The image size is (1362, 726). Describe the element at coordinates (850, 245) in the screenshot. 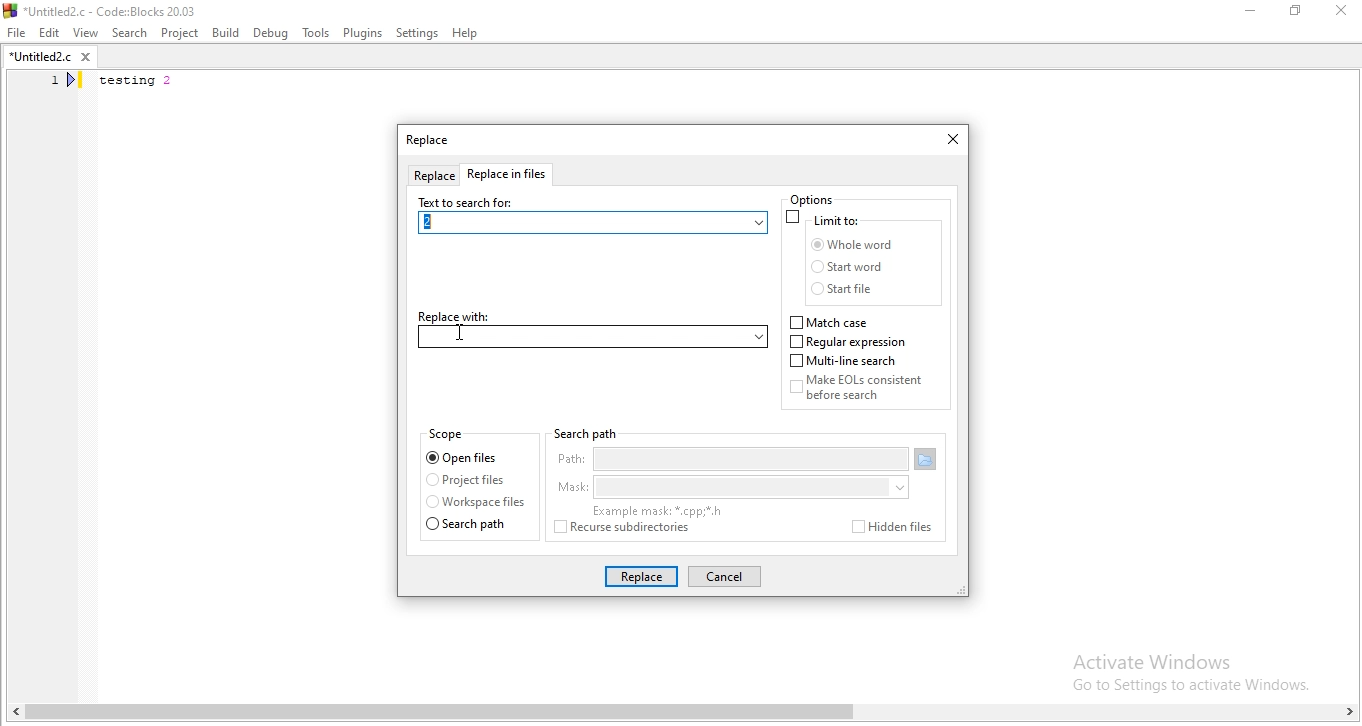

I see `whole word` at that location.